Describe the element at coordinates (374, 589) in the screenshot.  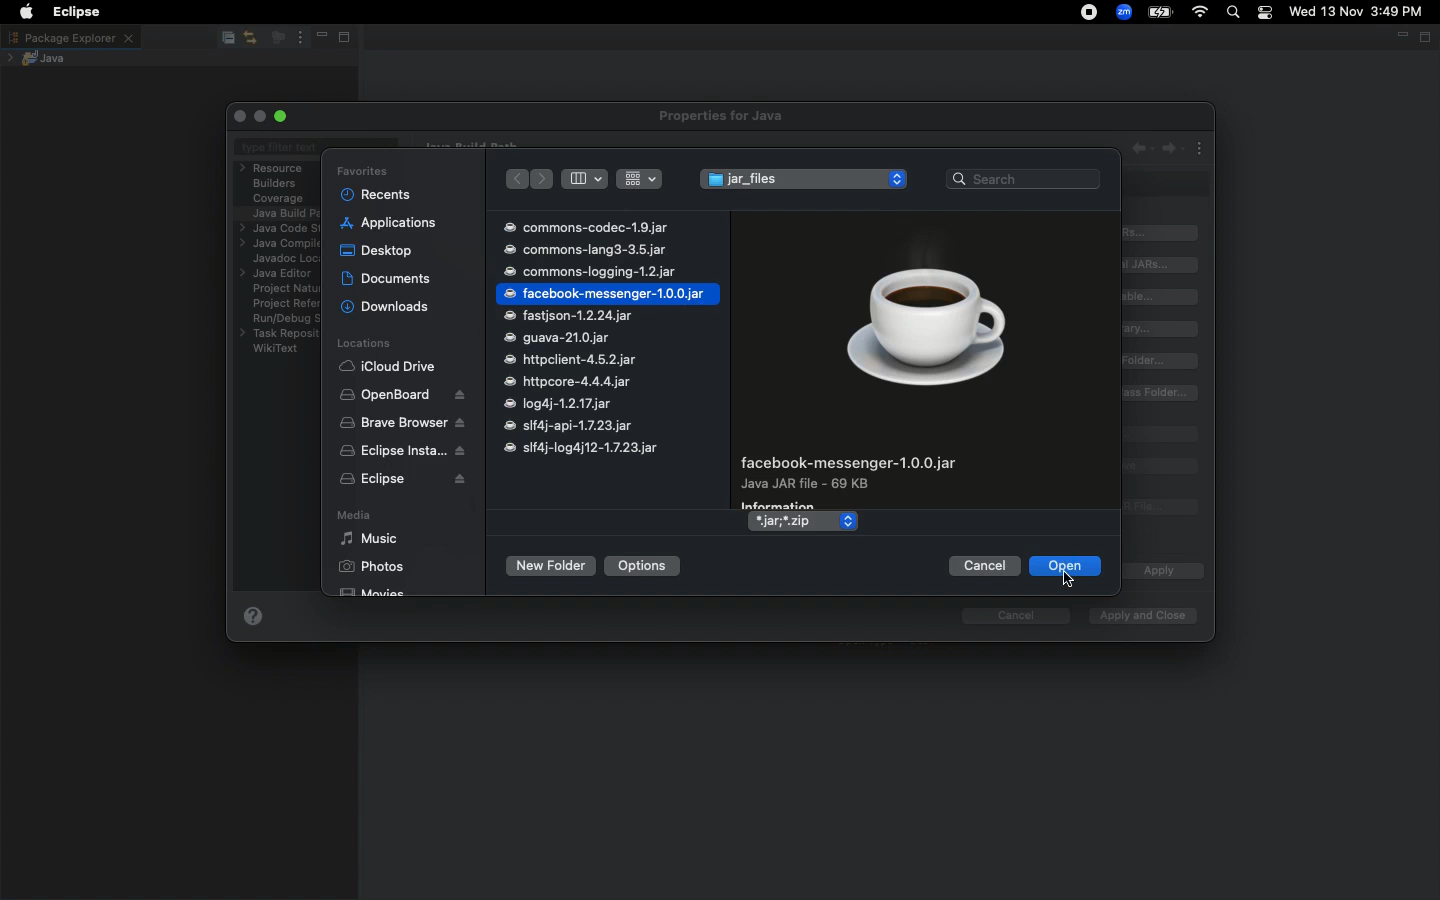
I see `Movies` at that location.